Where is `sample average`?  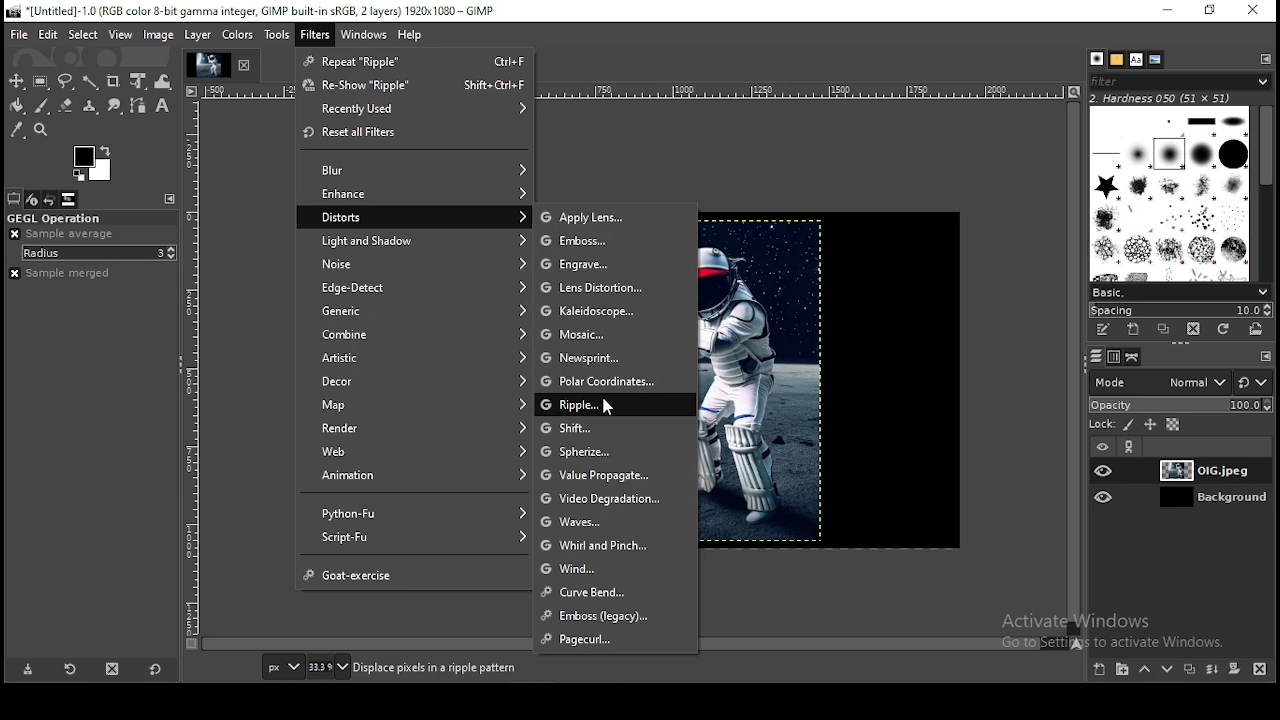 sample average is located at coordinates (64, 234).